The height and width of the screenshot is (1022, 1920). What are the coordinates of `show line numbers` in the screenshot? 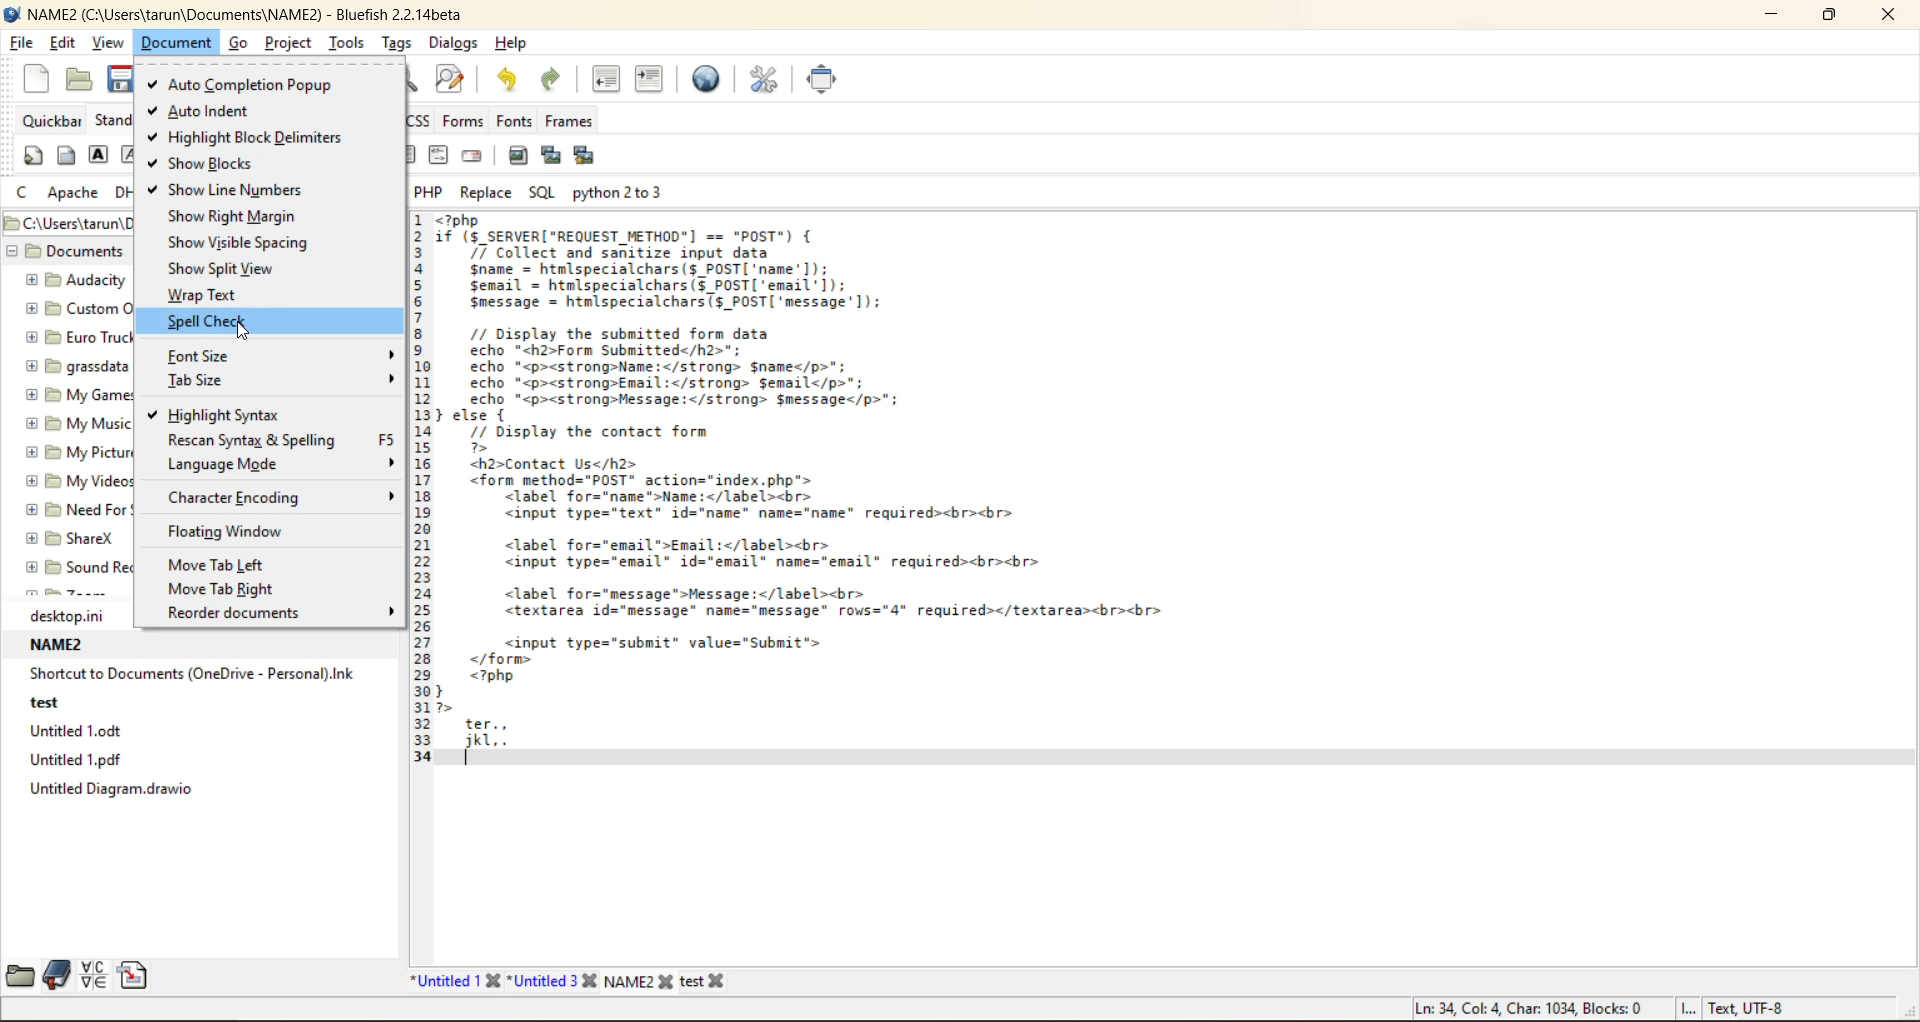 It's located at (231, 191).